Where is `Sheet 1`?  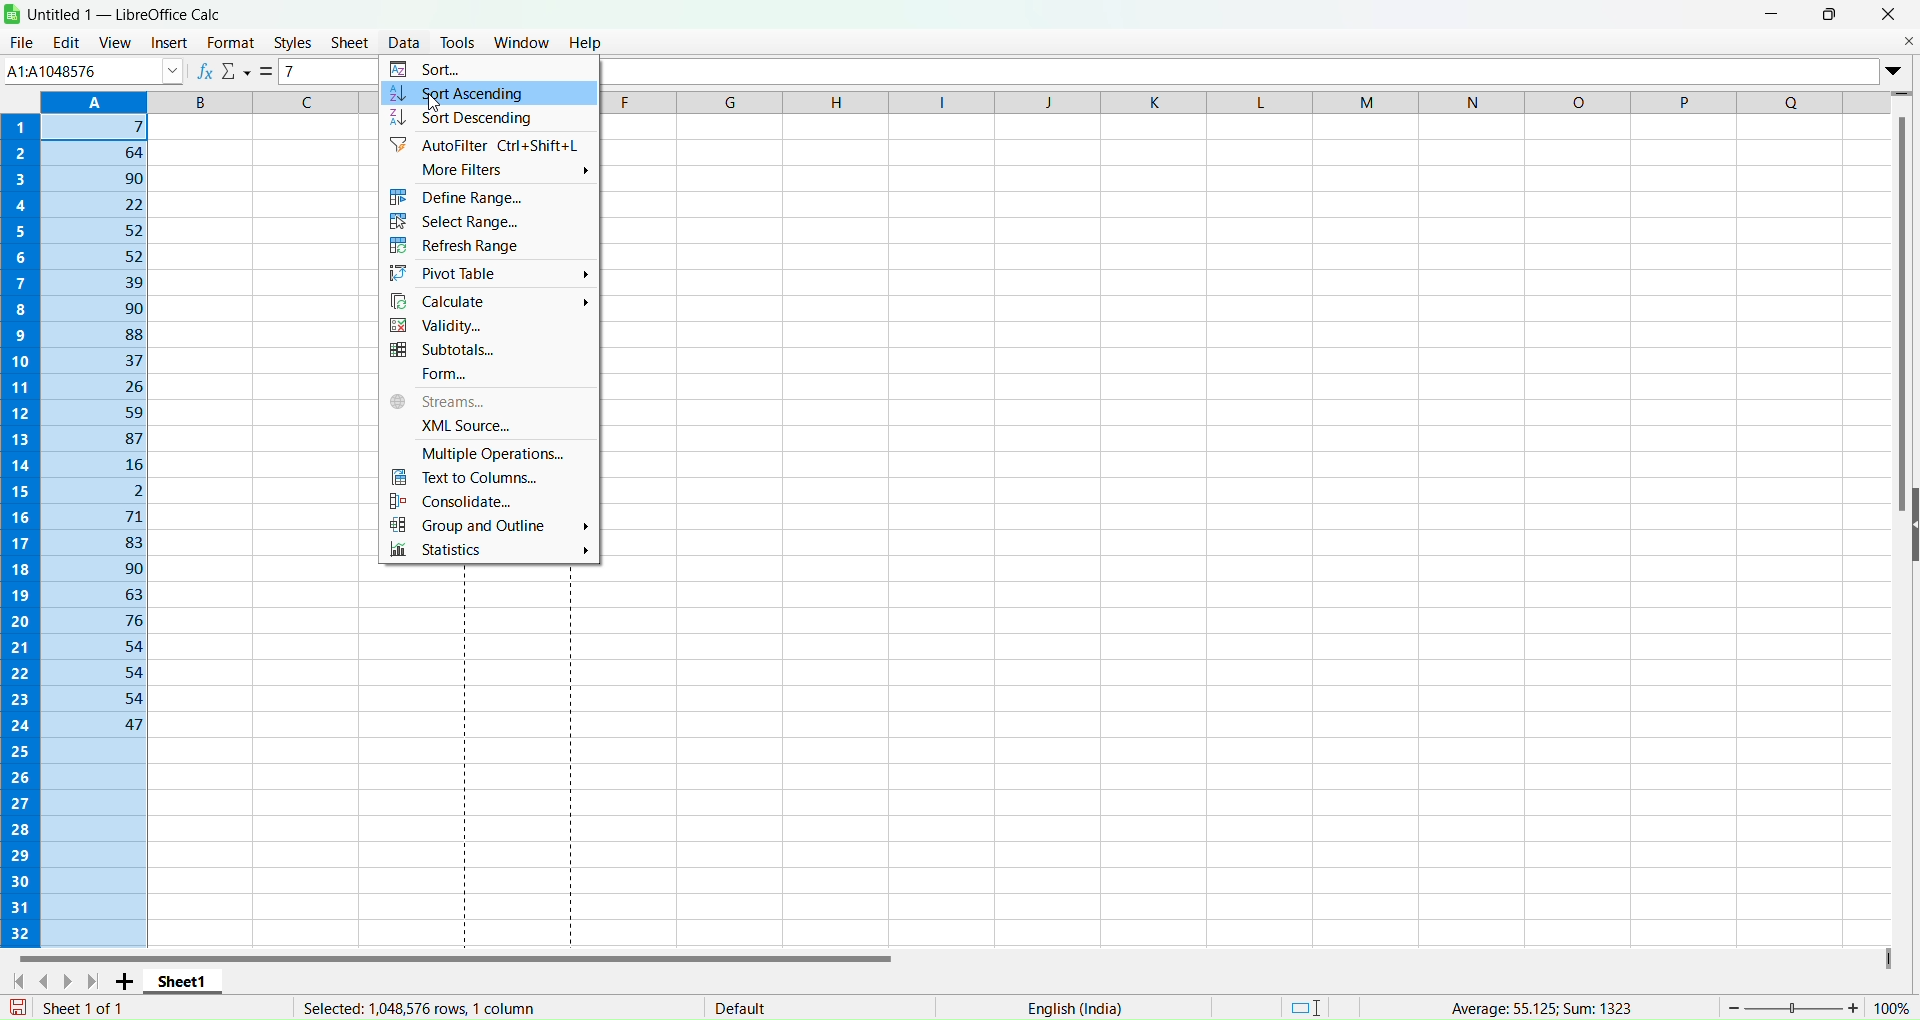
Sheet 1 is located at coordinates (196, 979).